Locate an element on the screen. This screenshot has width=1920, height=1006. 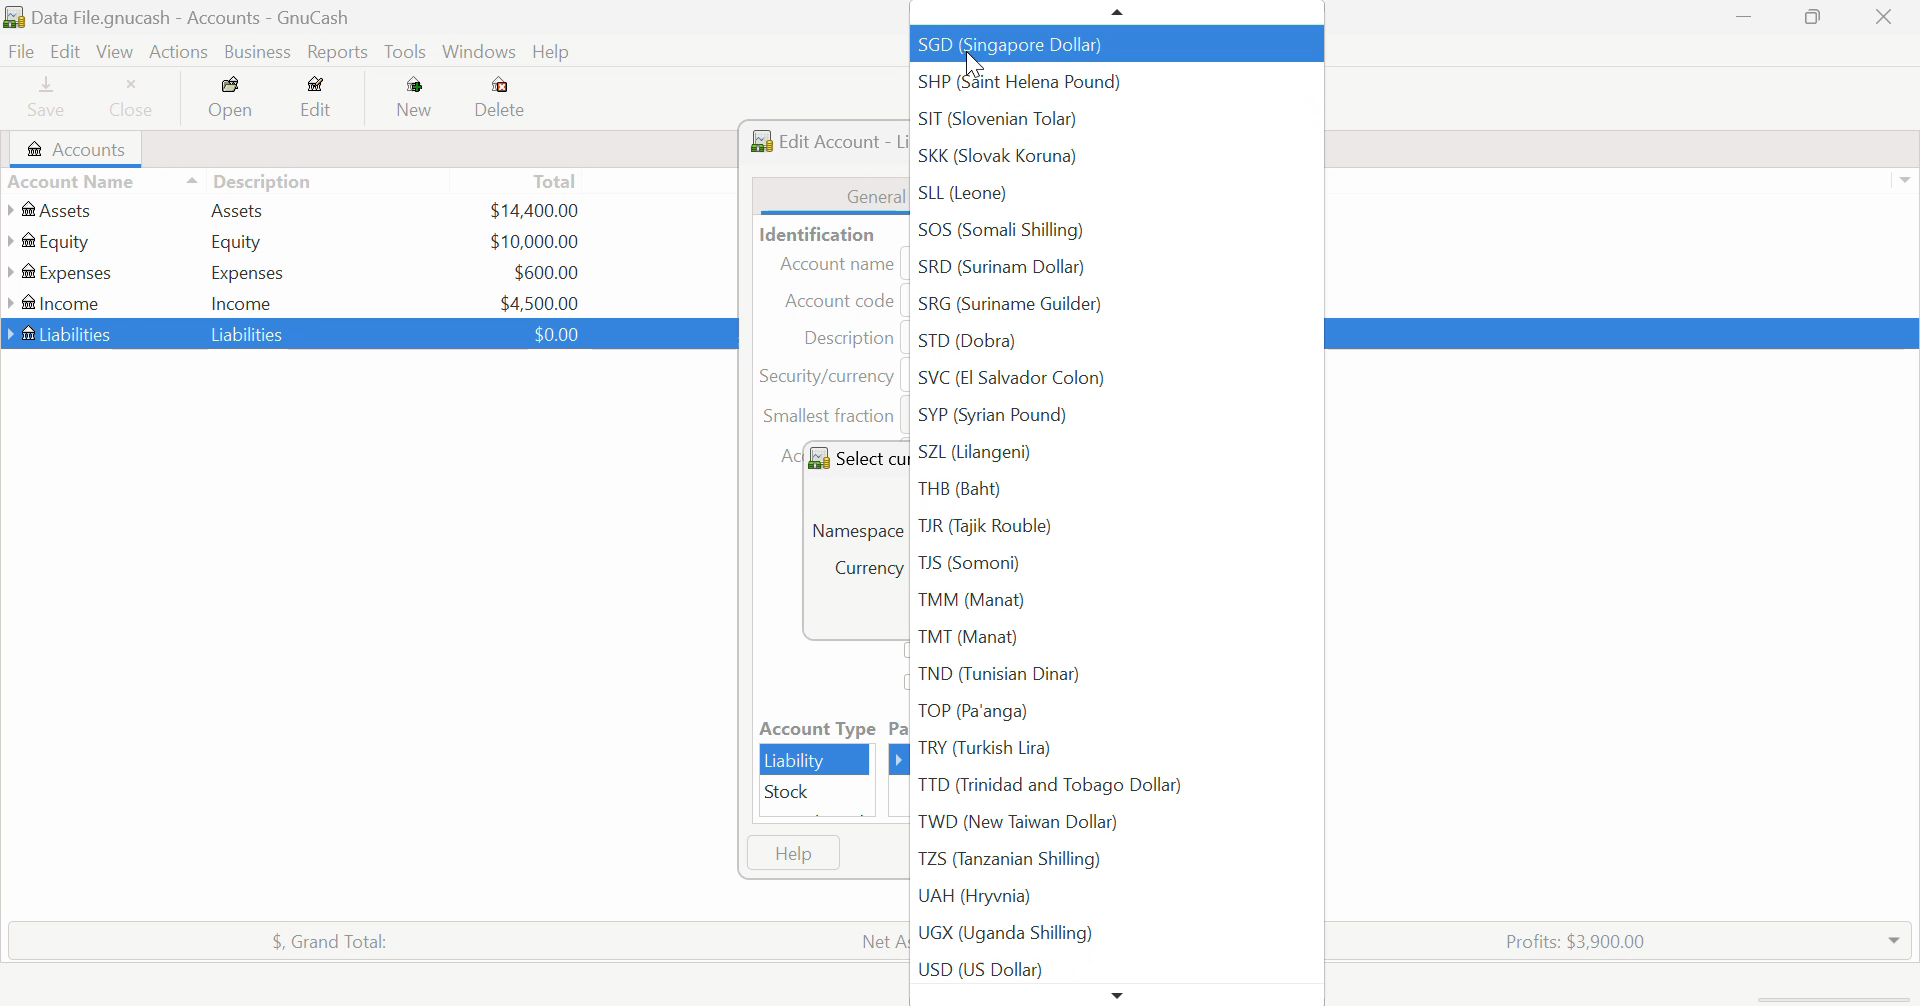
Edit is located at coordinates (64, 52).